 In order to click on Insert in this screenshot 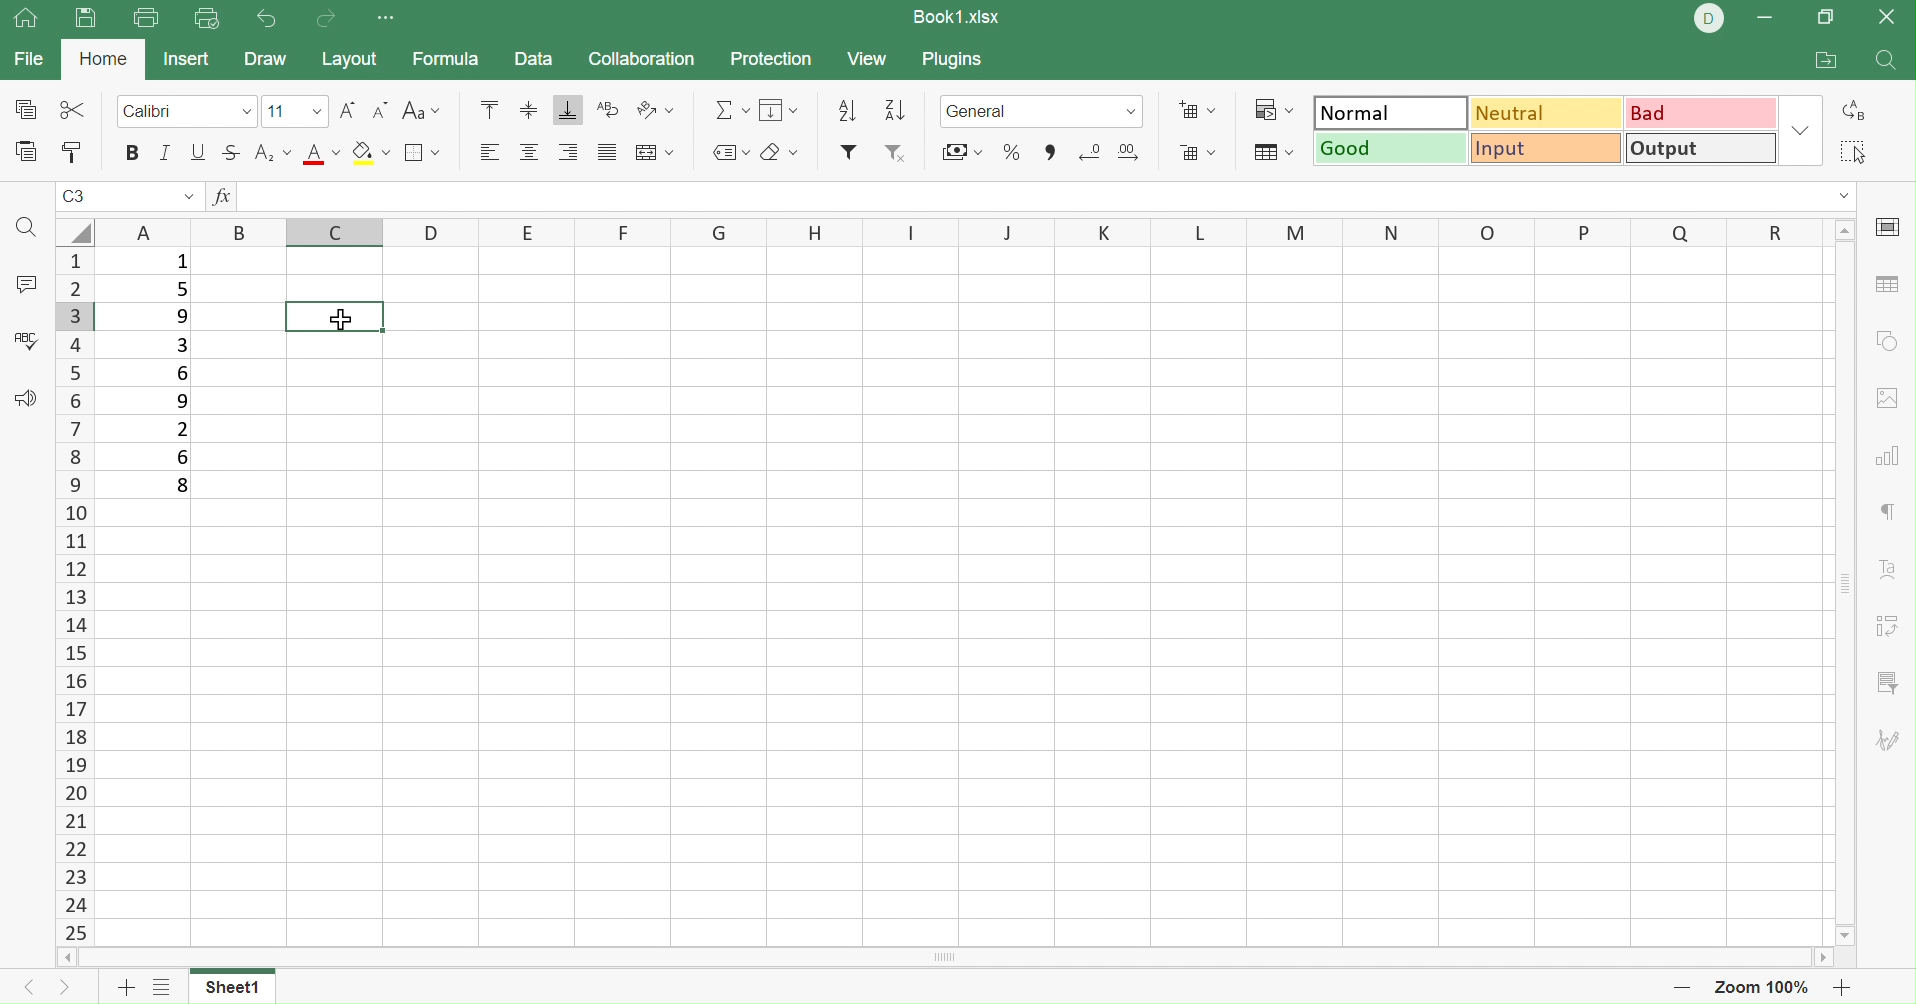, I will do `click(187, 60)`.